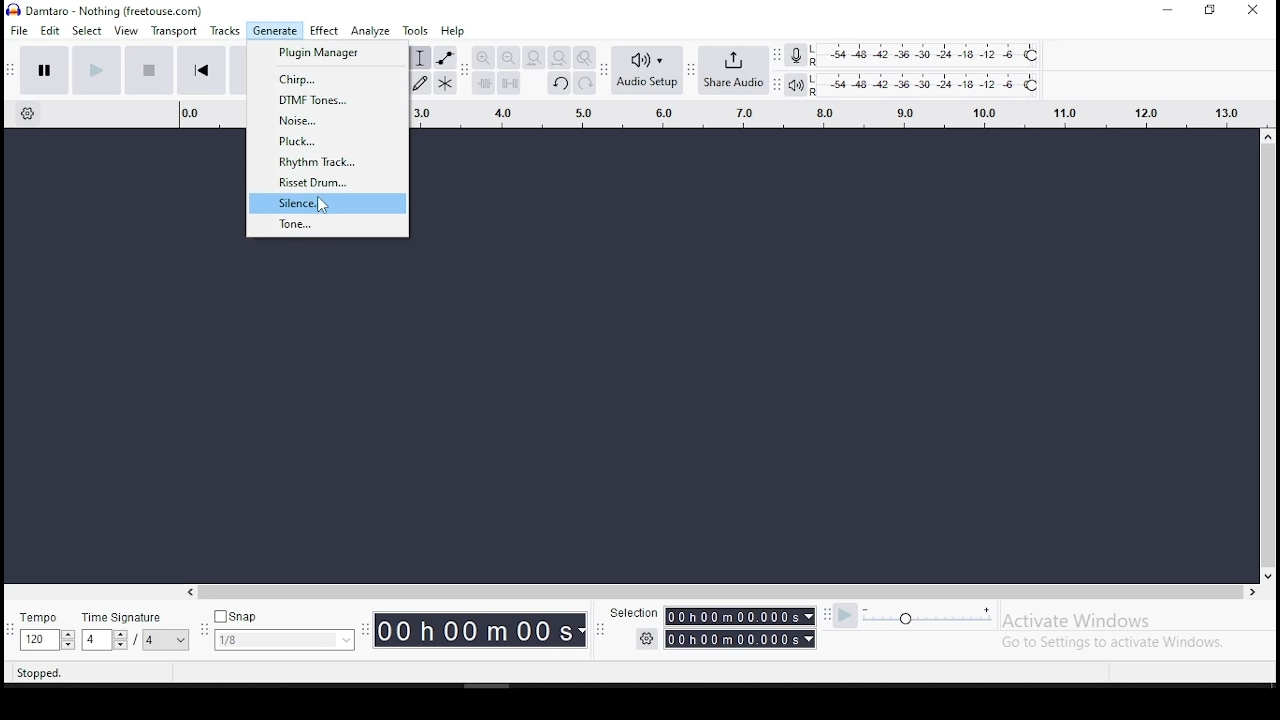 The width and height of the screenshot is (1280, 720). I want to click on plugin manager, so click(328, 52).